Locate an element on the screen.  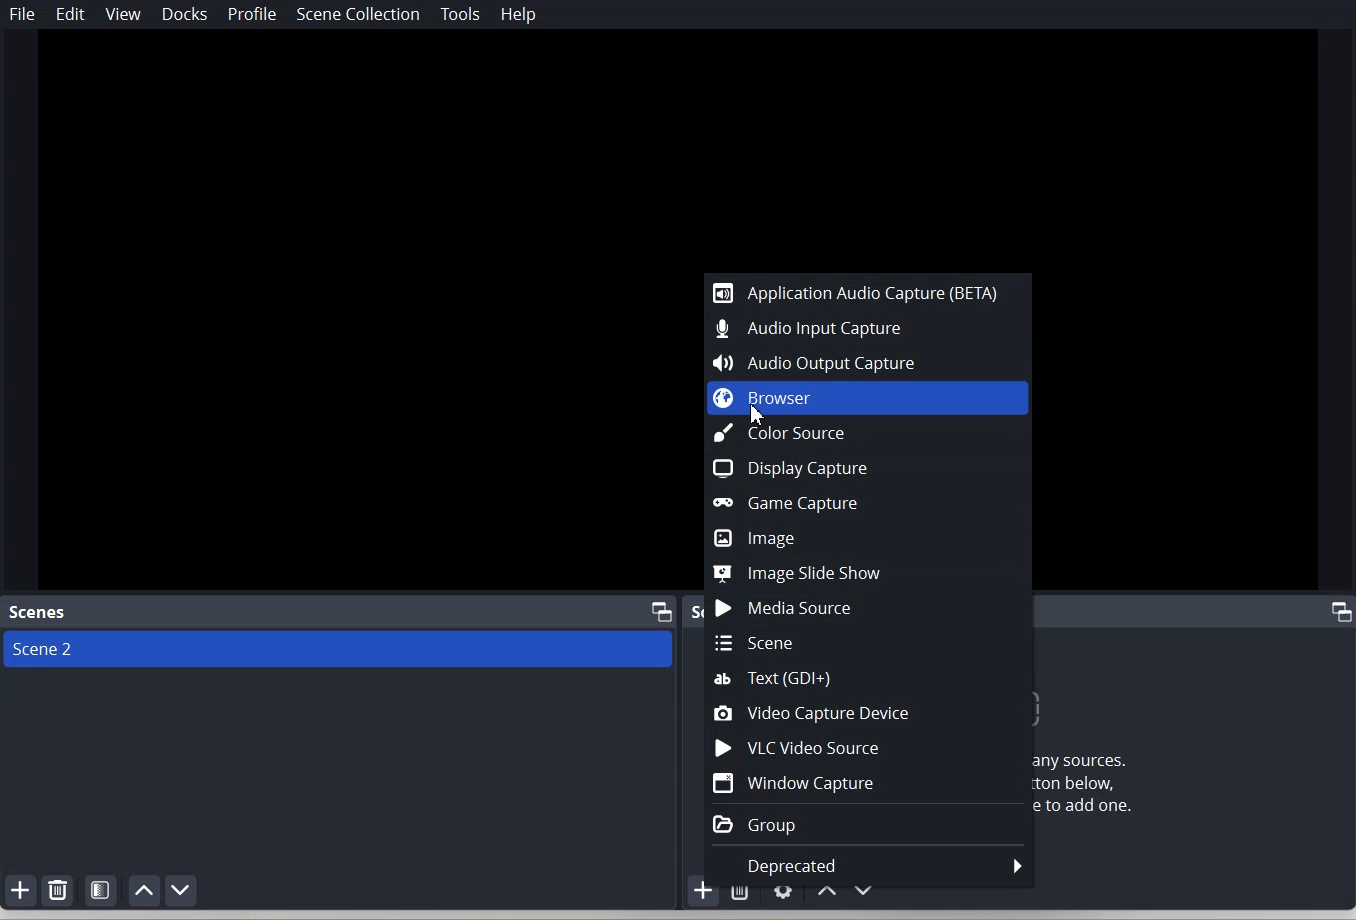
Game capture is located at coordinates (869, 503).